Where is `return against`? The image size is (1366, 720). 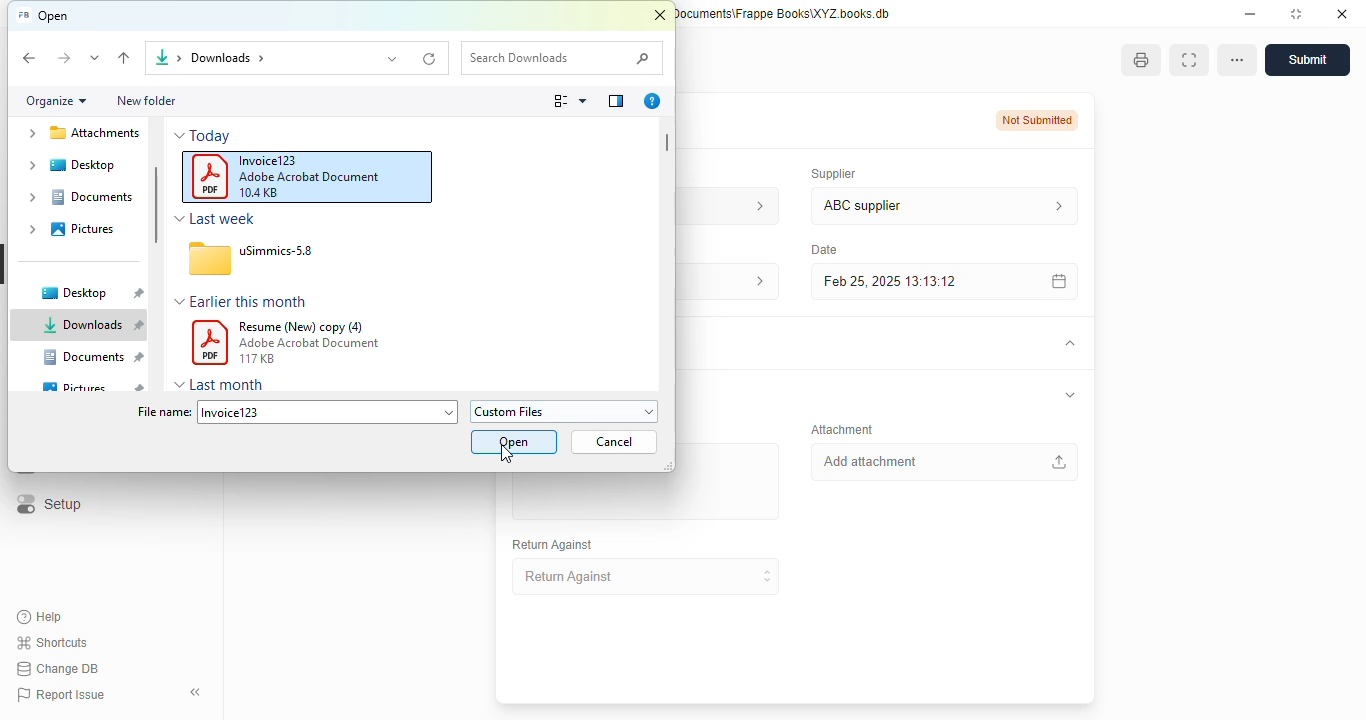 return against is located at coordinates (647, 577).